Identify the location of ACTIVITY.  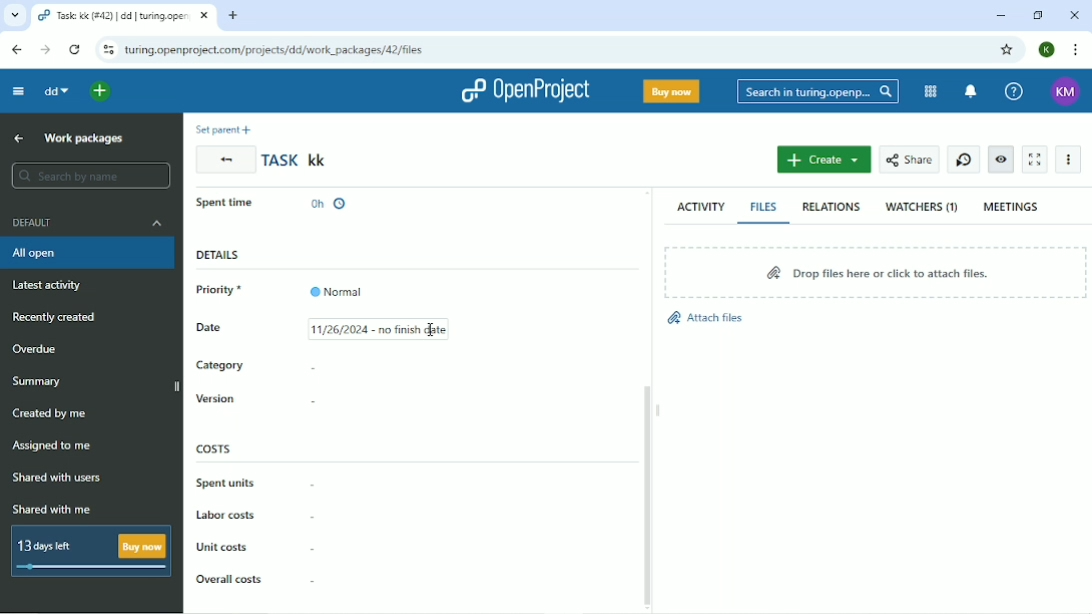
(698, 207).